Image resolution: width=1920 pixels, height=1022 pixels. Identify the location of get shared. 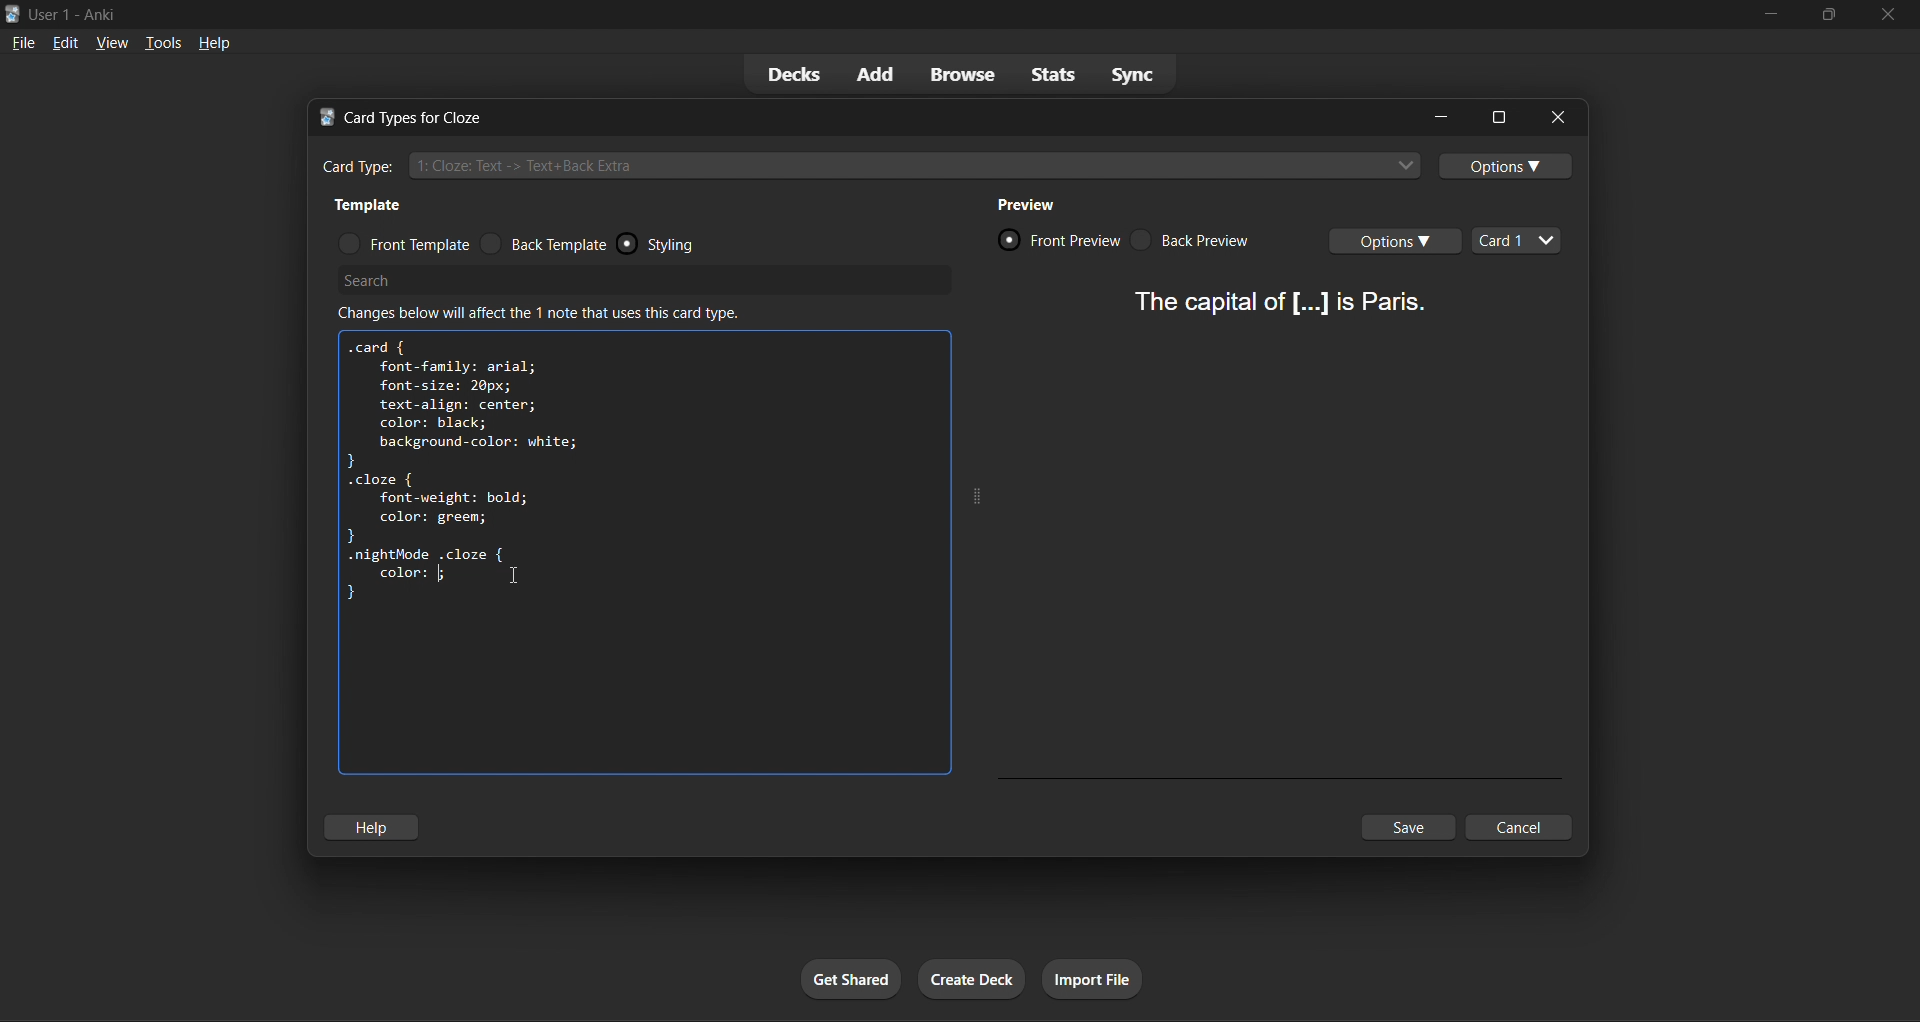
(854, 978).